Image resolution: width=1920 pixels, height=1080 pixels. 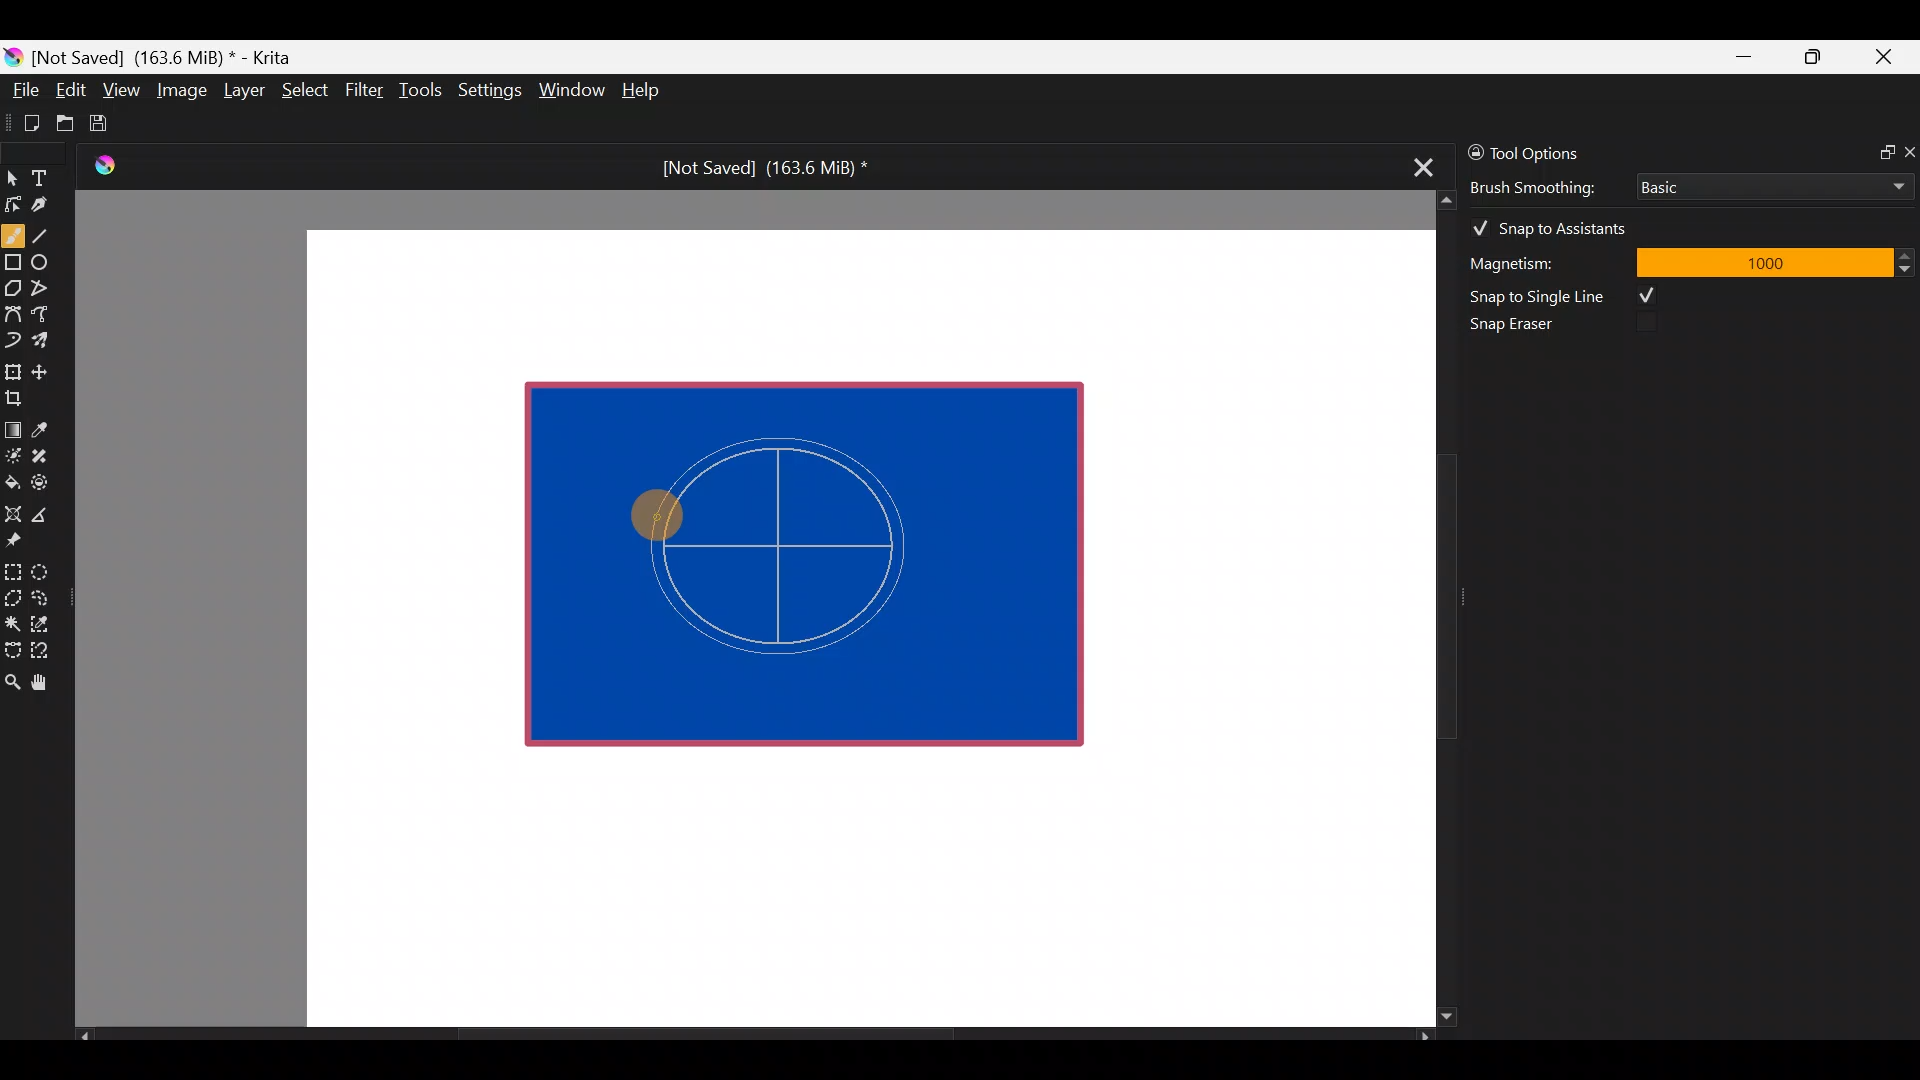 I want to click on Line tool, so click(x=53, y=234).